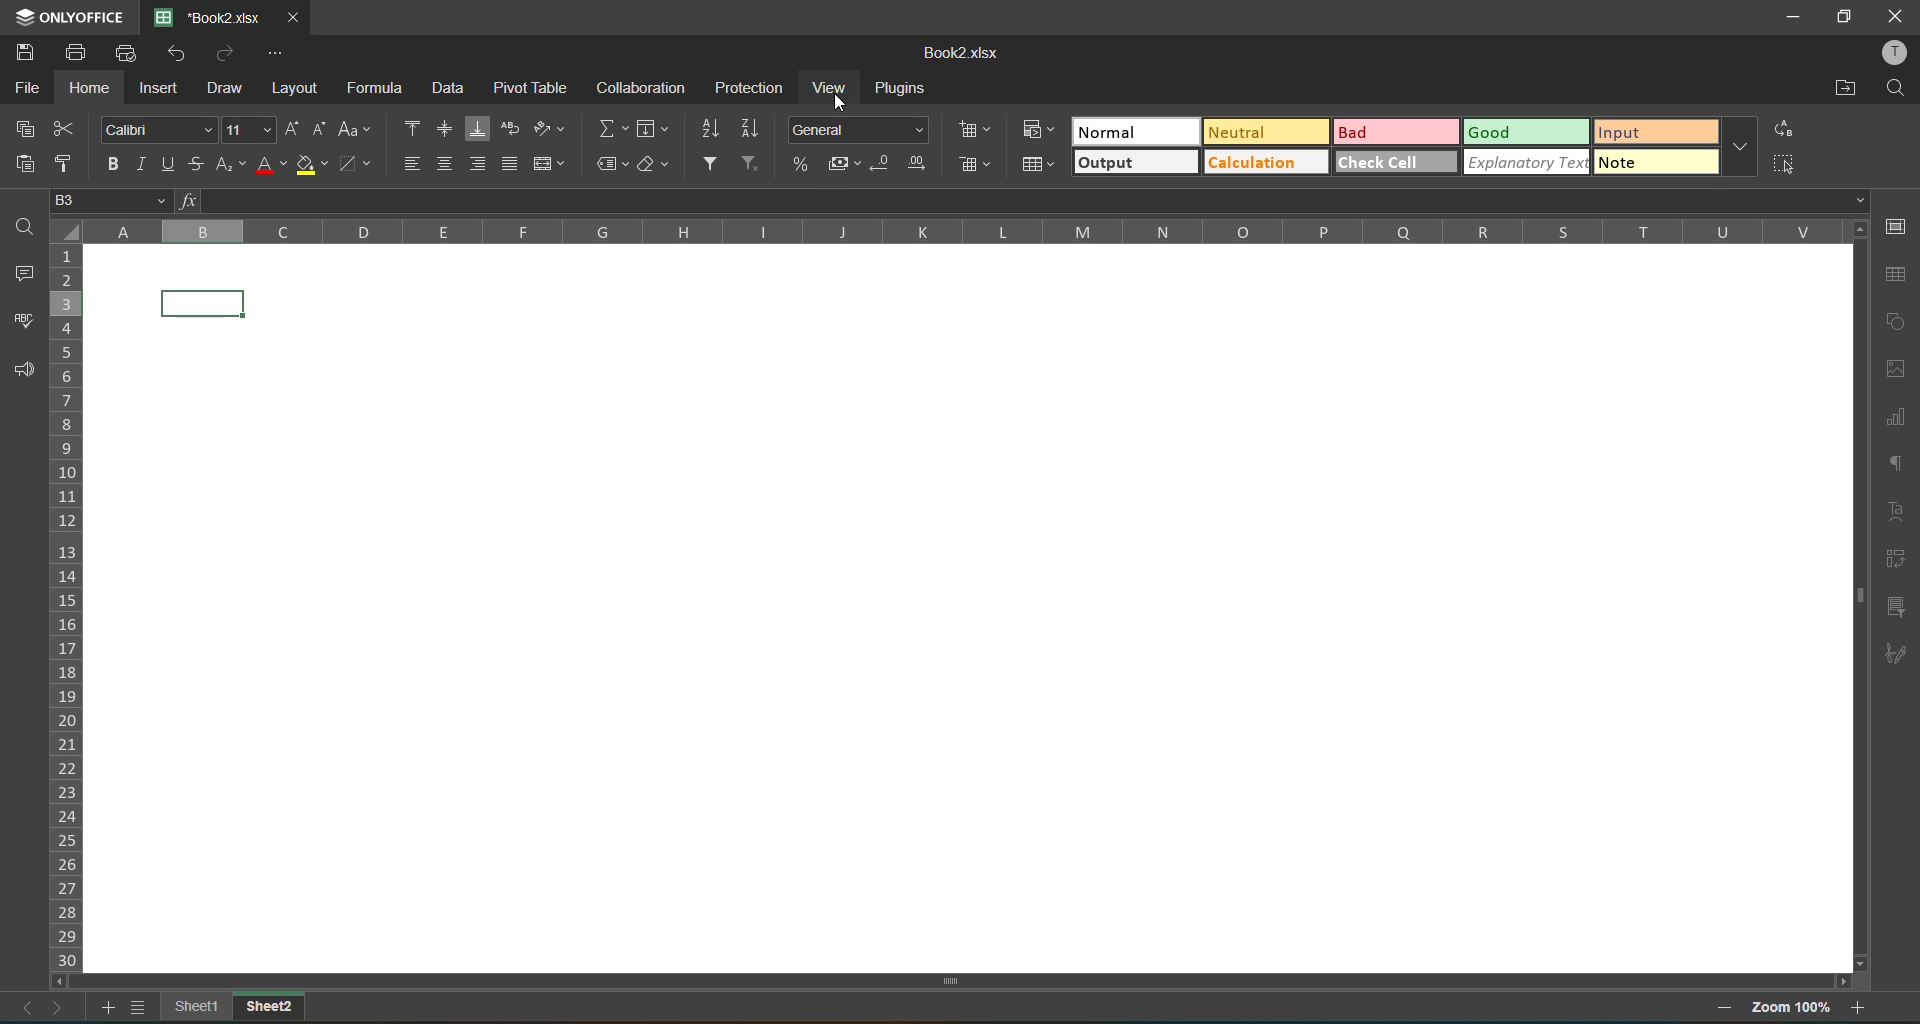  What do you see at coordinates (1393, 132) in the screenshot?
I see `bad` at bounding box center [1393, 132].